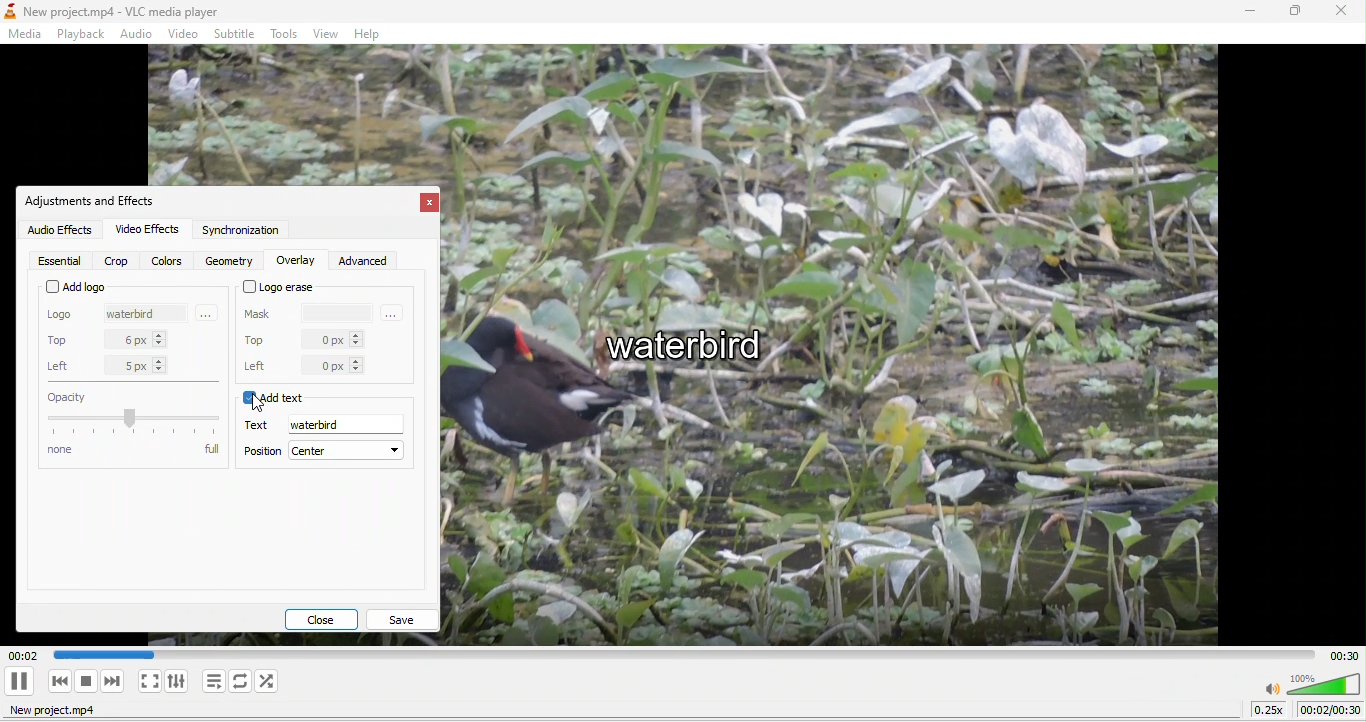  I want to click on toggle playlist, so click(212, 682).